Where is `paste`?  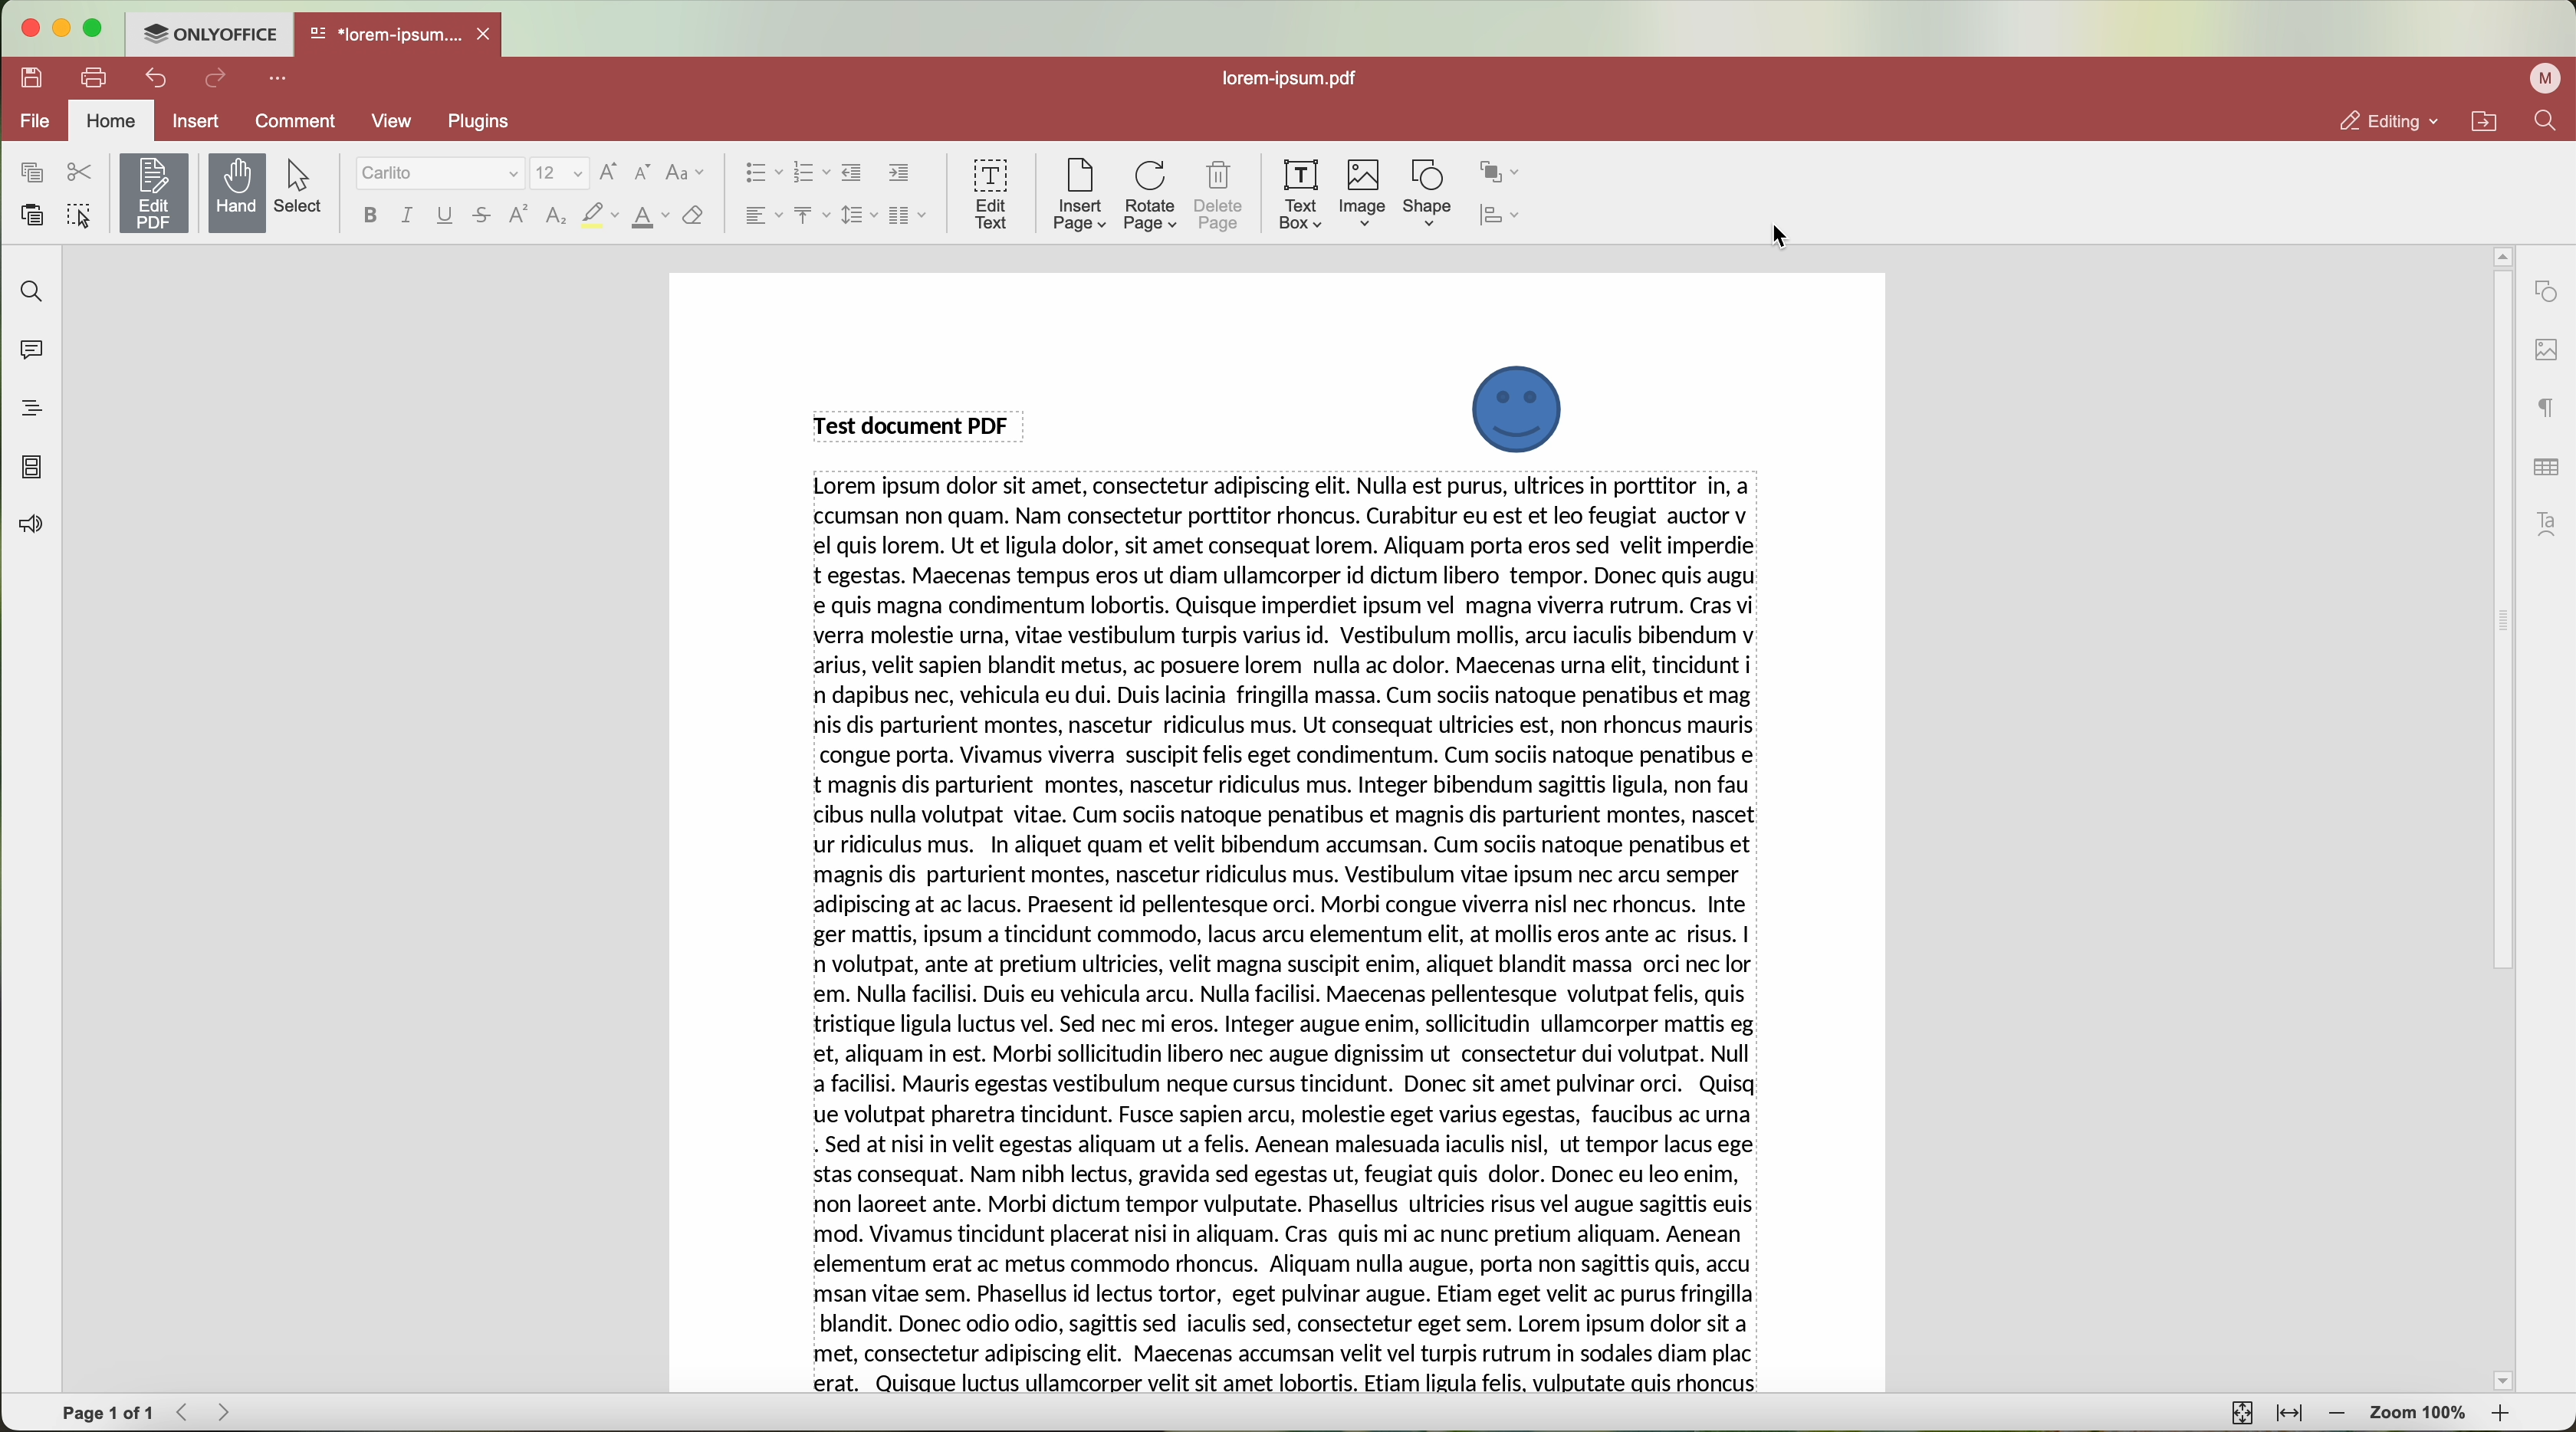
paste is located at coordinates (34, 215).